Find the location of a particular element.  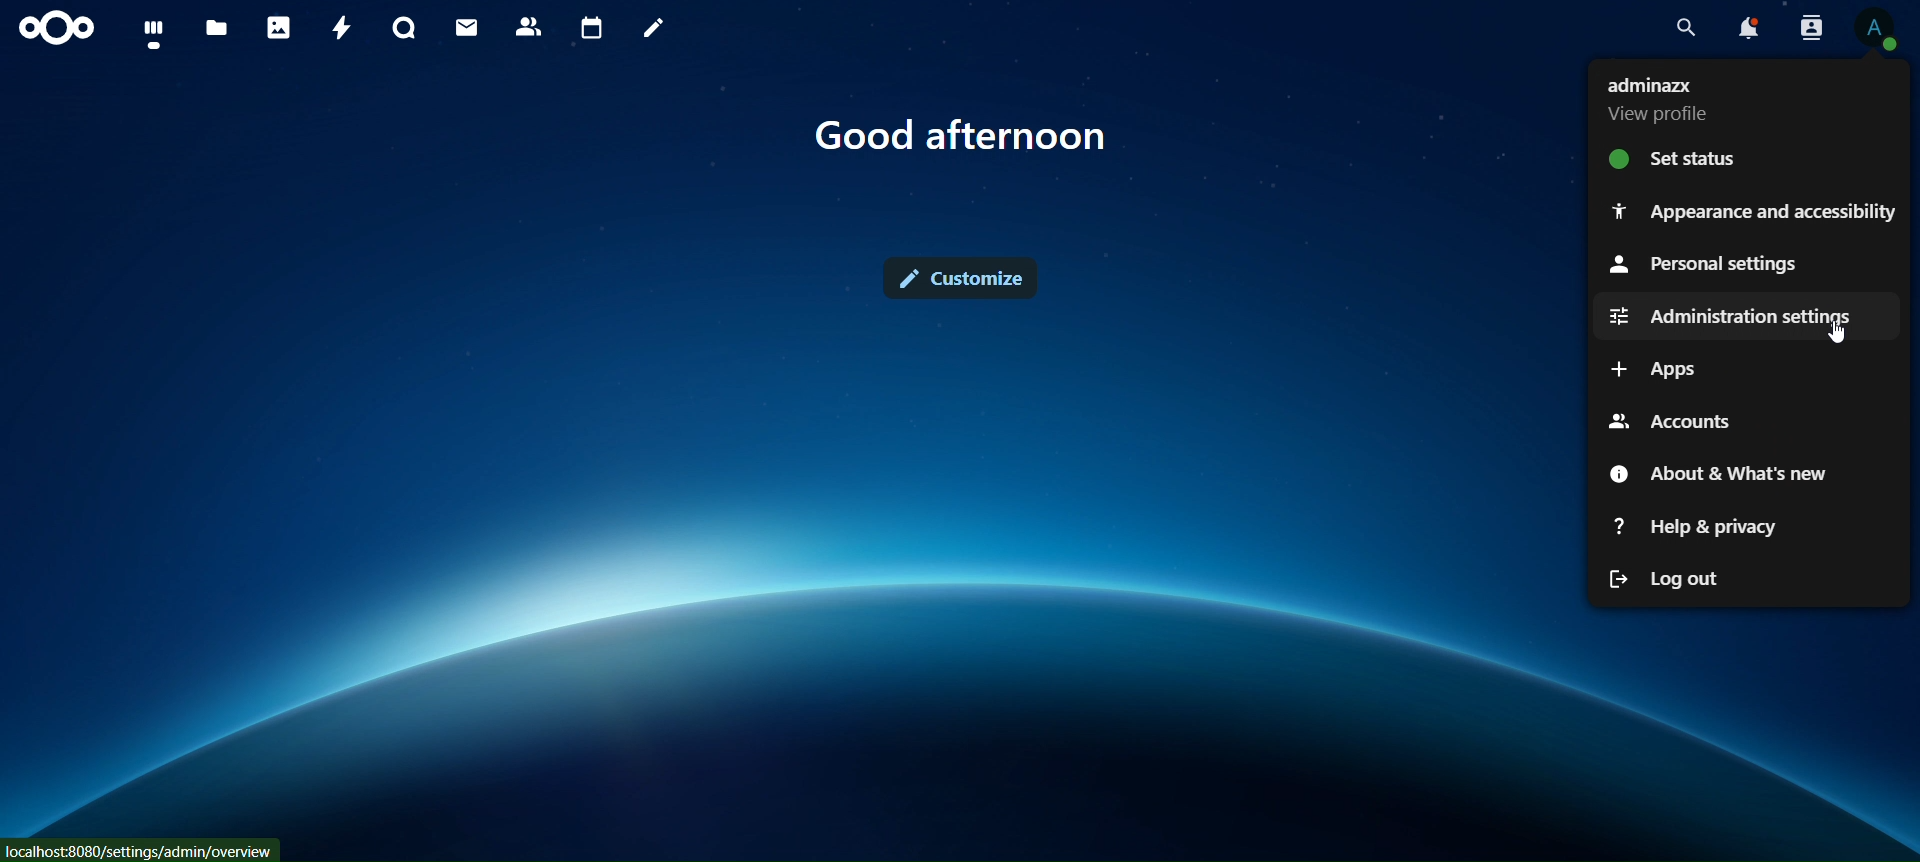

mail is located at coordinates (467, 27).